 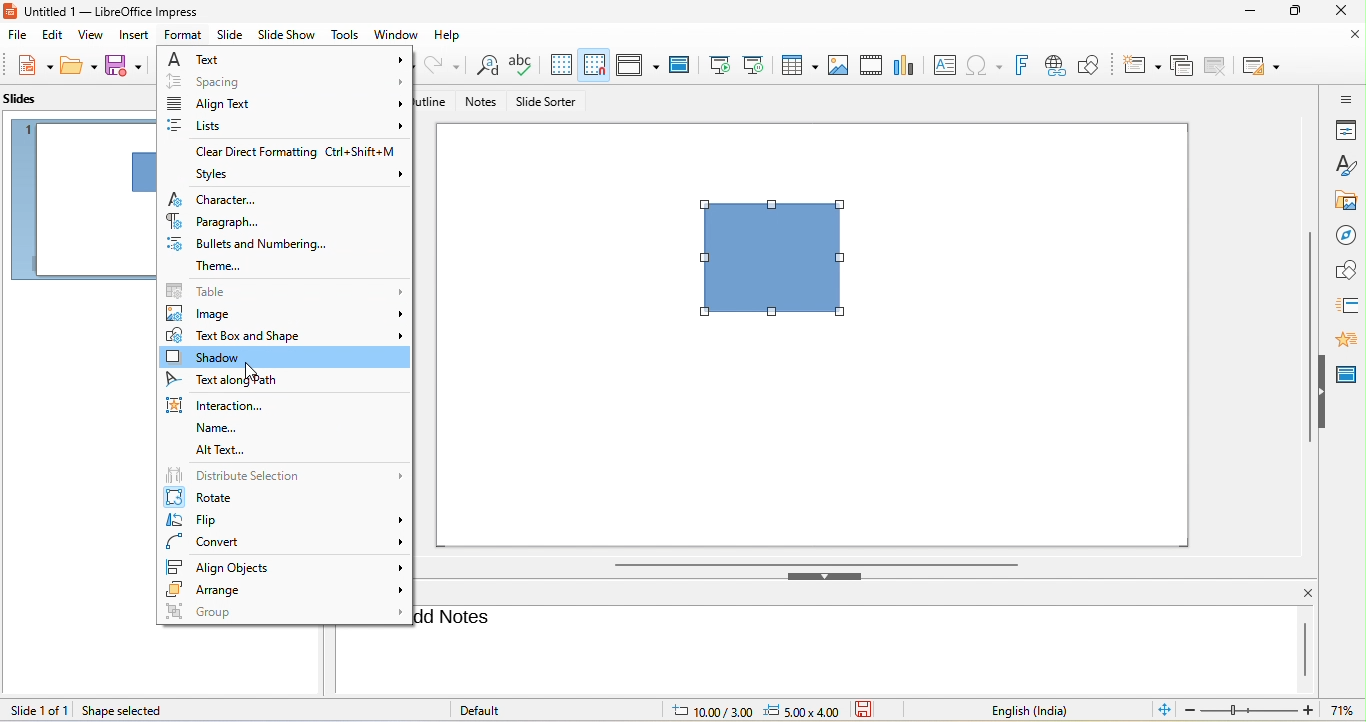 I want to click on display view, so click(x=637, y=64).